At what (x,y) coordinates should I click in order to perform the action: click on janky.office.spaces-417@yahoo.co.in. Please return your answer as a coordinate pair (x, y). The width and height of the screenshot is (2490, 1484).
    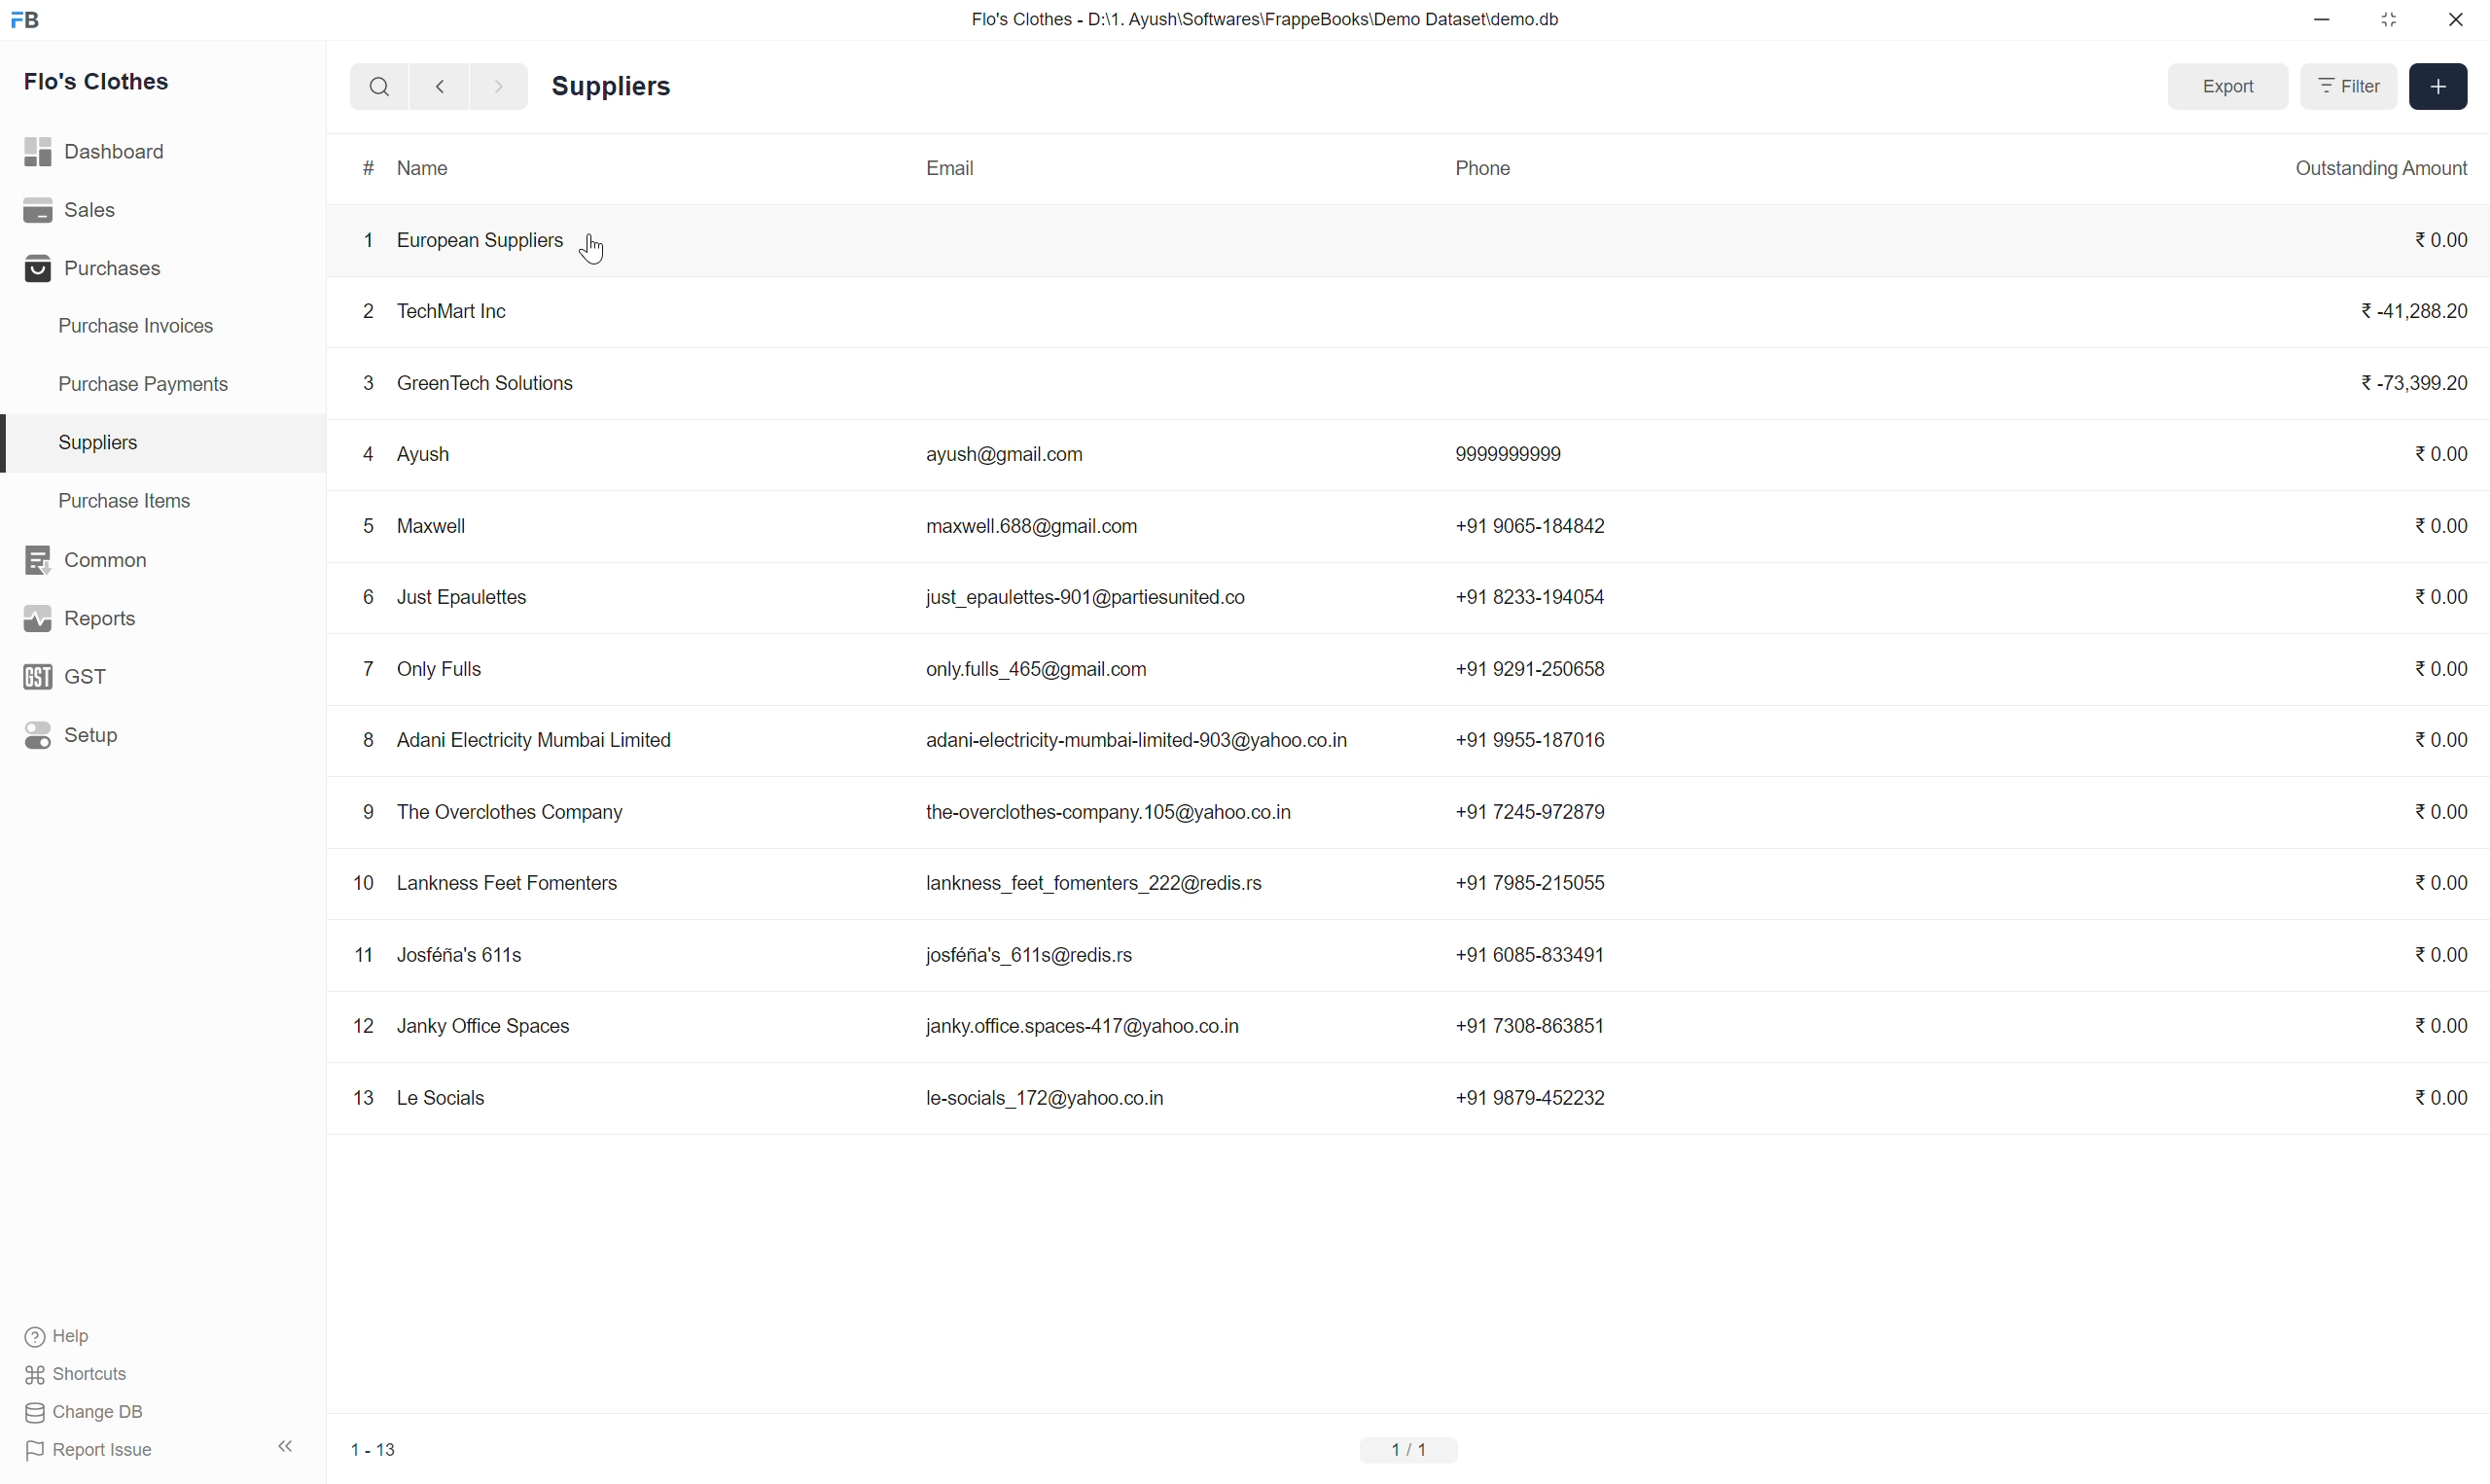
    Looking at the image, I should click on (1073, 1028).